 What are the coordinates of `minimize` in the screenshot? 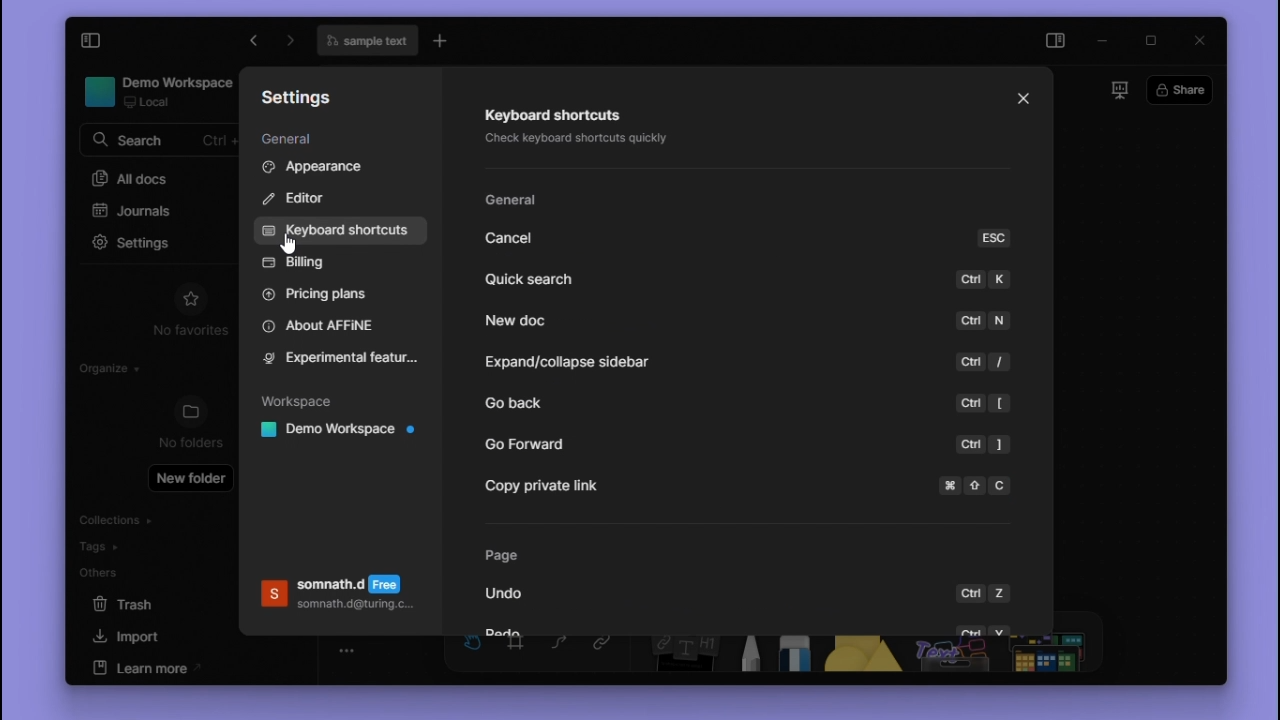 It's located at (1106, 37).